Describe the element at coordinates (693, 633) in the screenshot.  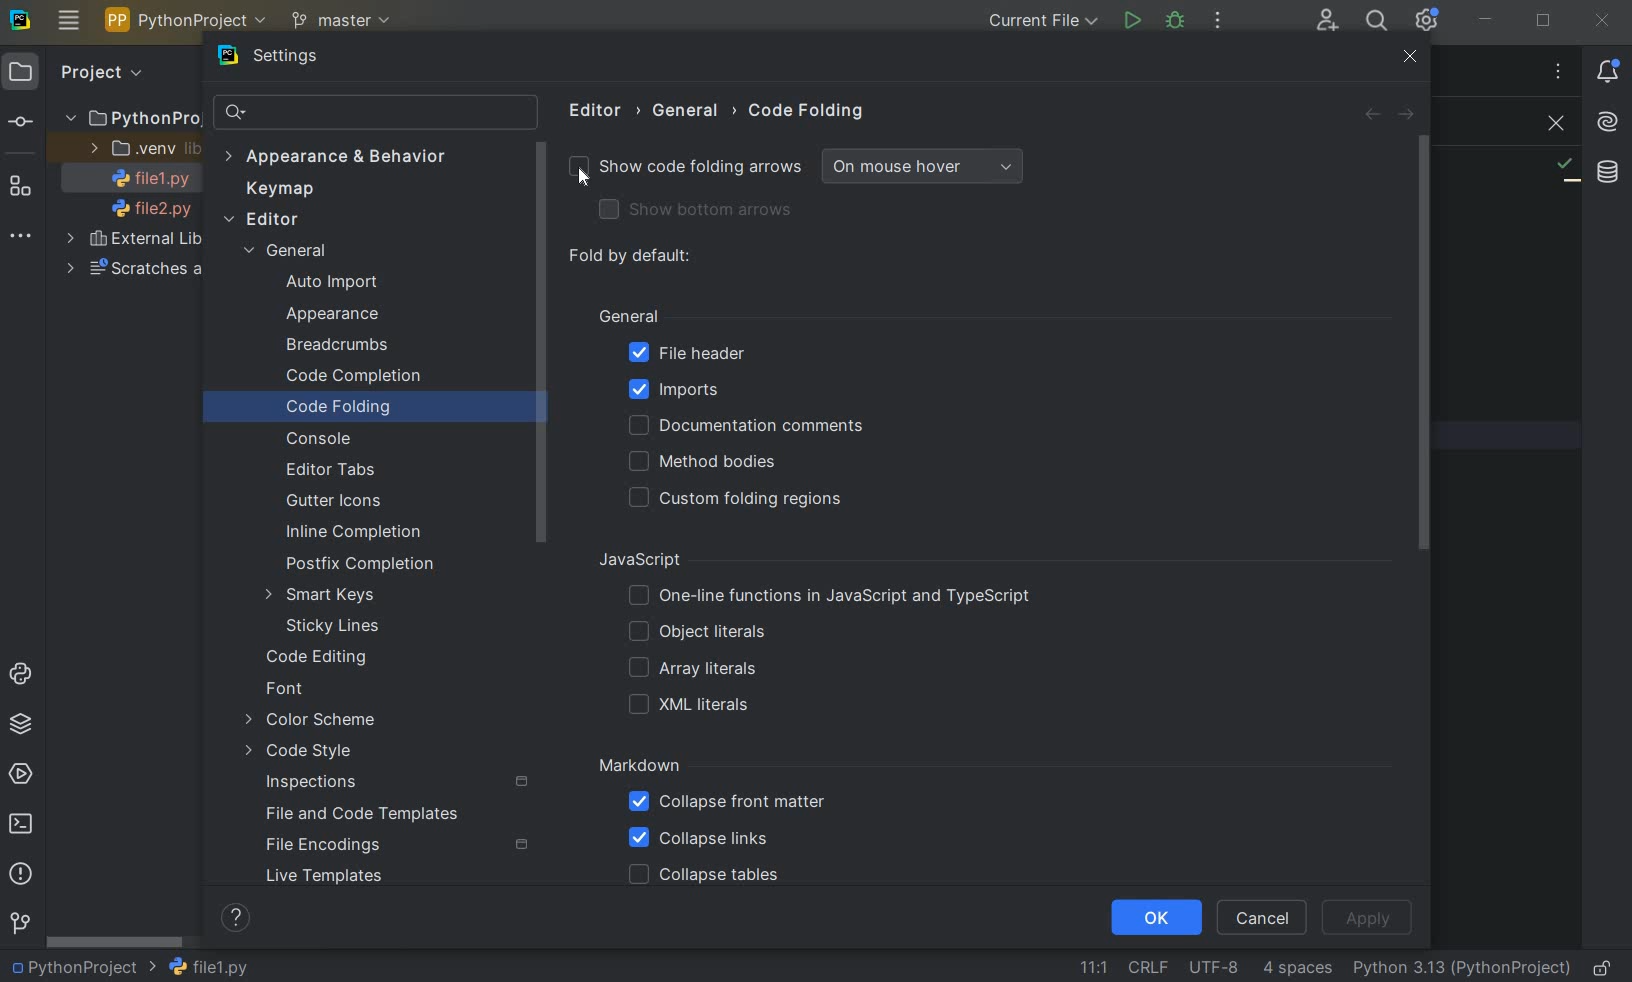
I see `OBJECT LITERALS` at that location.